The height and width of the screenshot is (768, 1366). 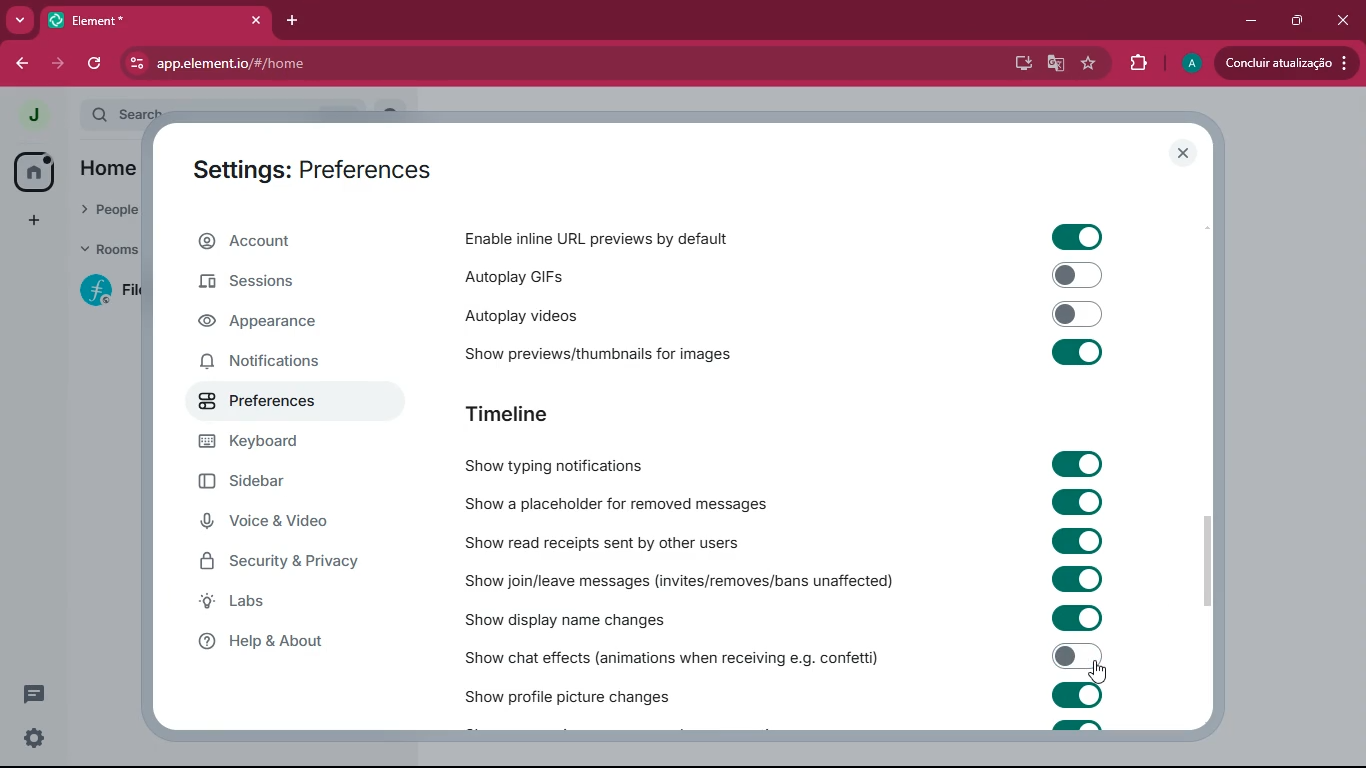 I want to click on toggle on/off, so click(x=1077, y=238).